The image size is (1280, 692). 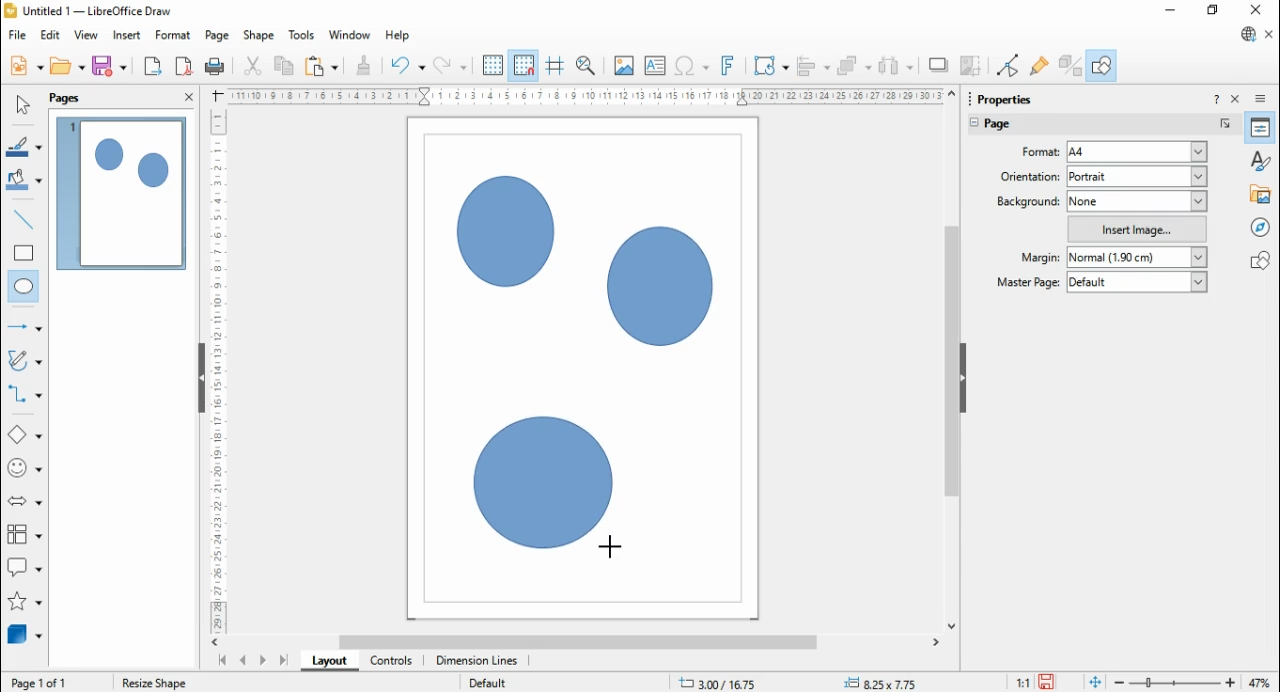 What do you see at coordinates (201, 380) in the screenshot?
I see `Hide` at bounding box center [201, 380].